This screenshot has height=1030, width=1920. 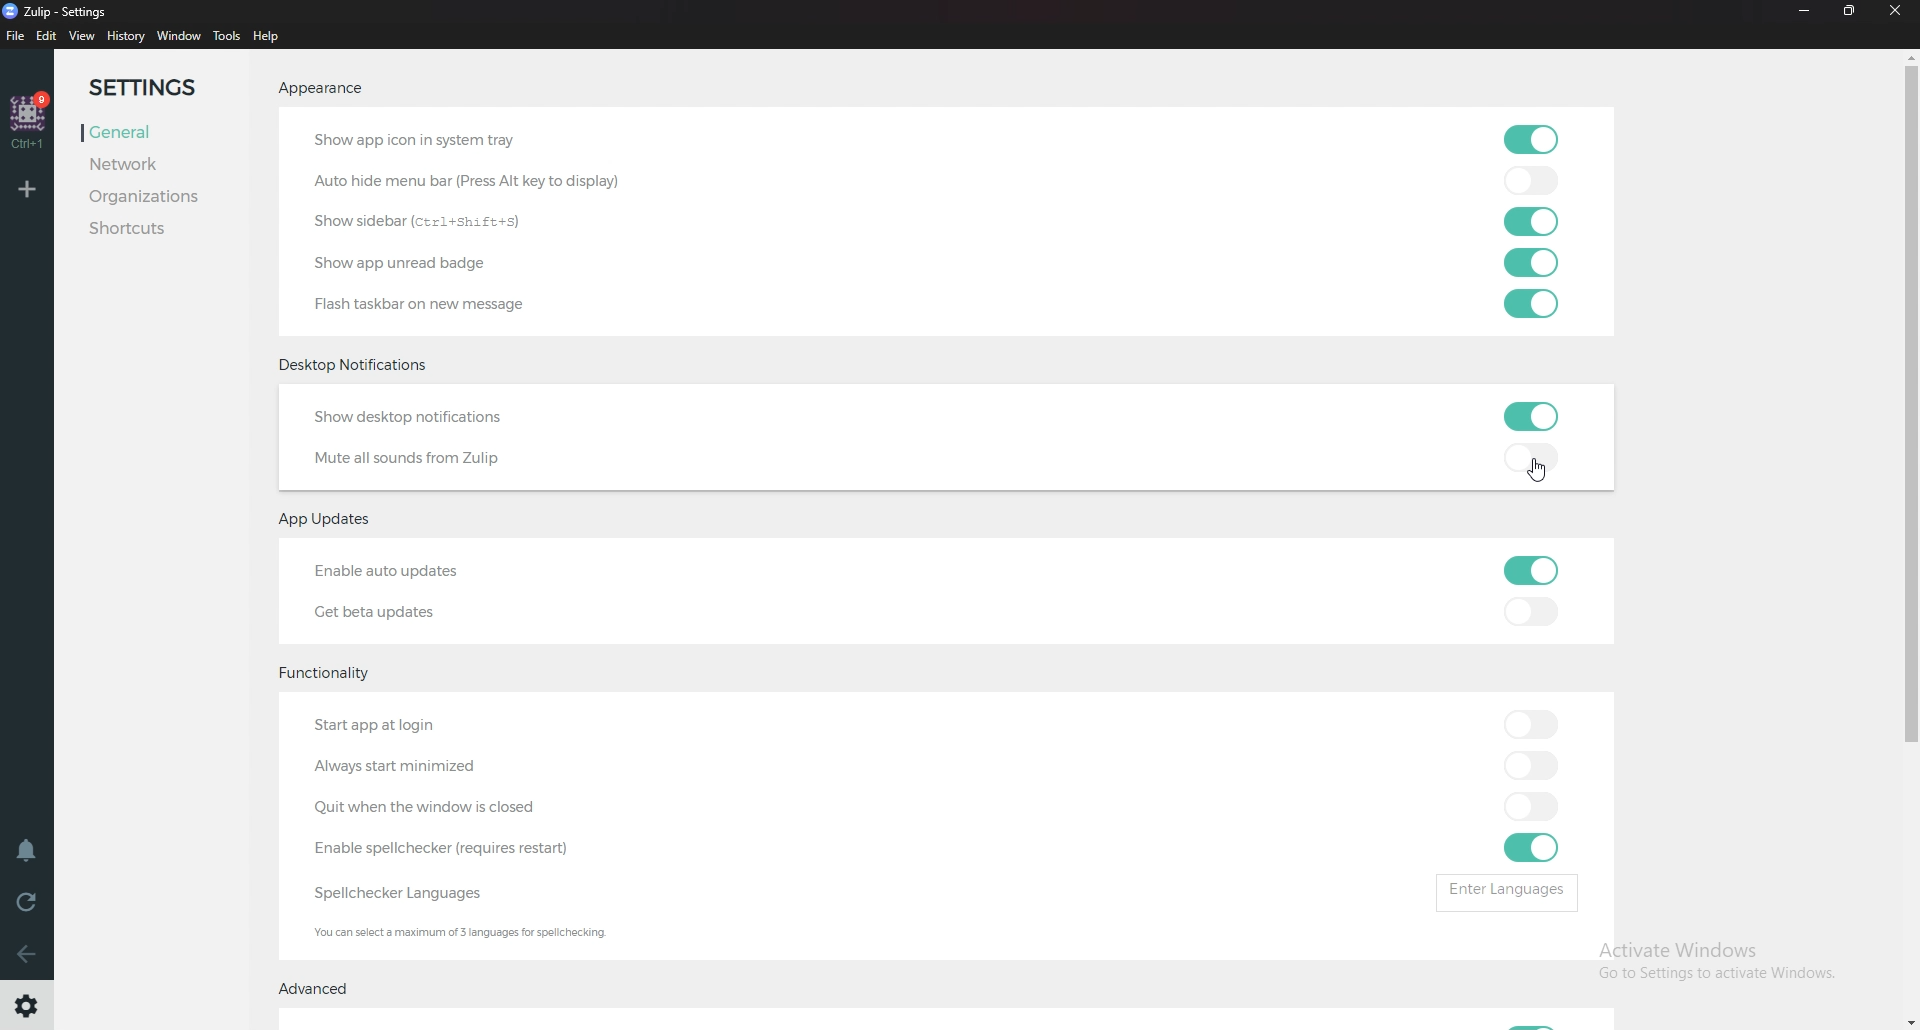 What do you see at coordinates (178, 37) in the screenshot?
I see `Window` at bounding box center [178, 37].